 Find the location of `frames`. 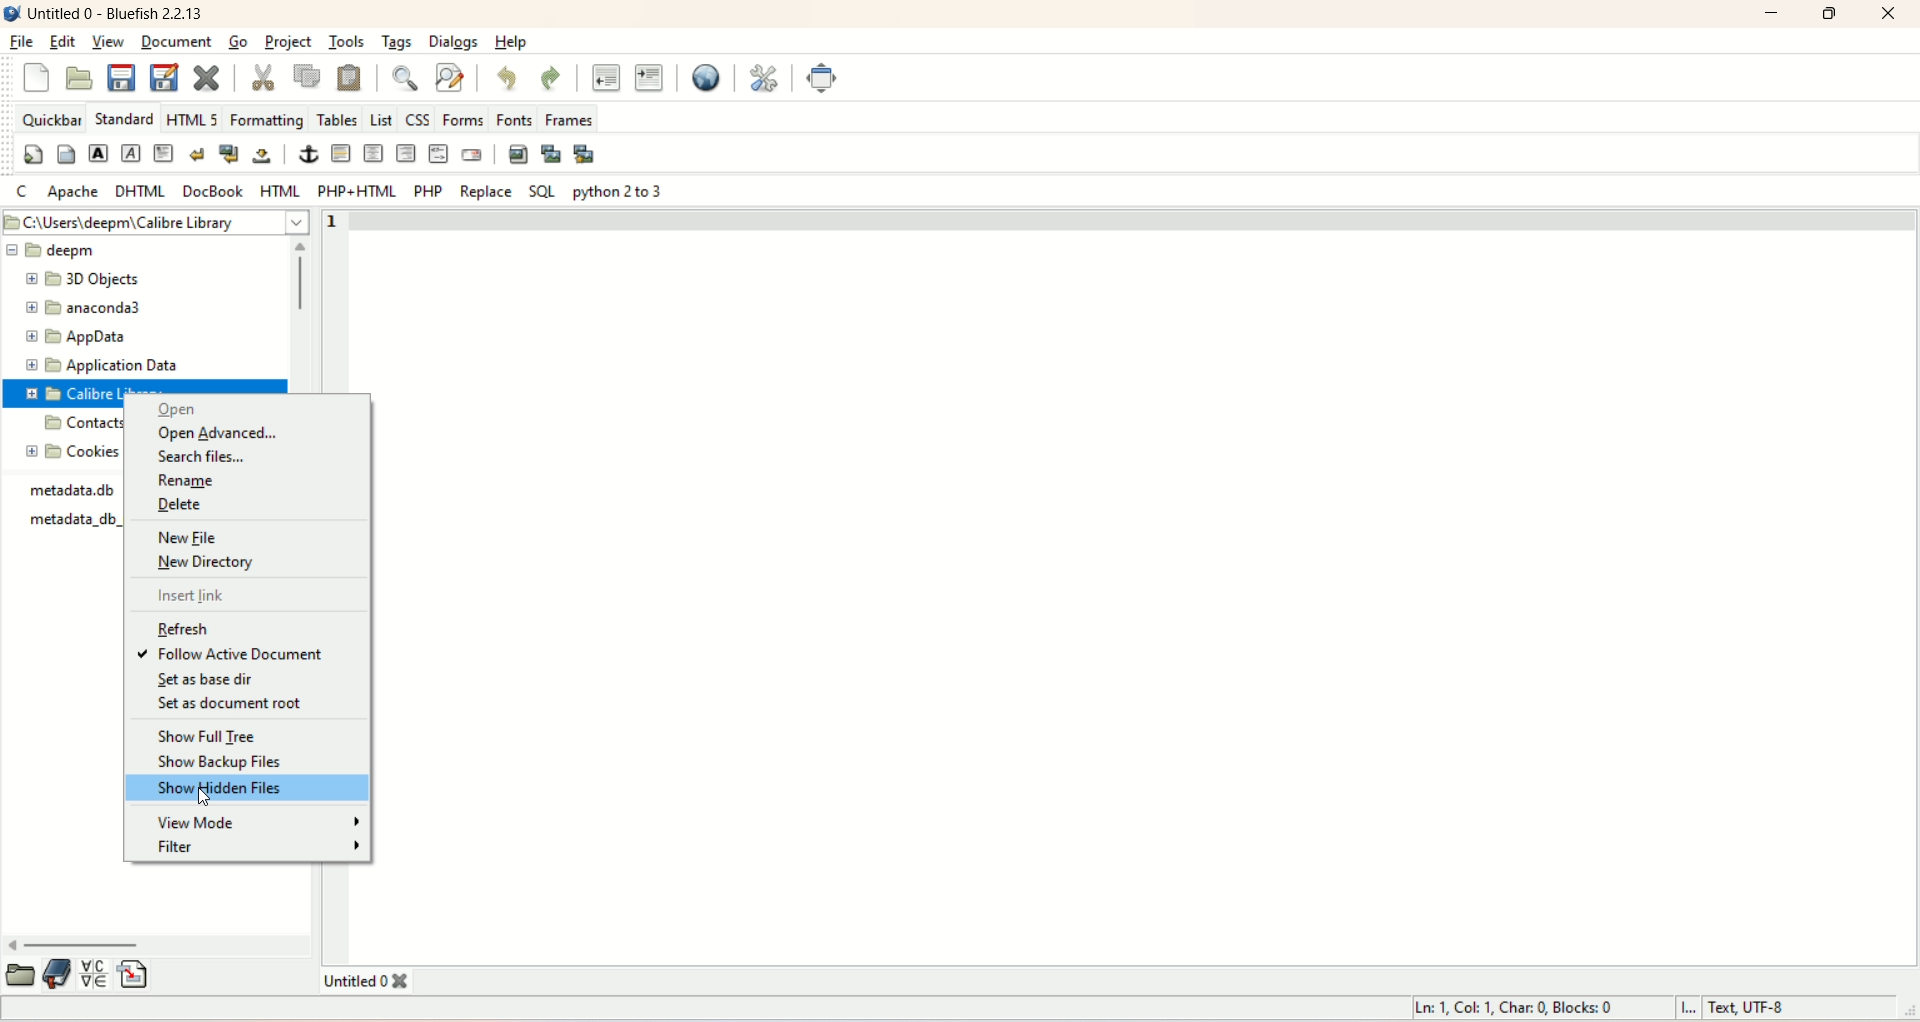

frames is located at coordinates (572, 120).